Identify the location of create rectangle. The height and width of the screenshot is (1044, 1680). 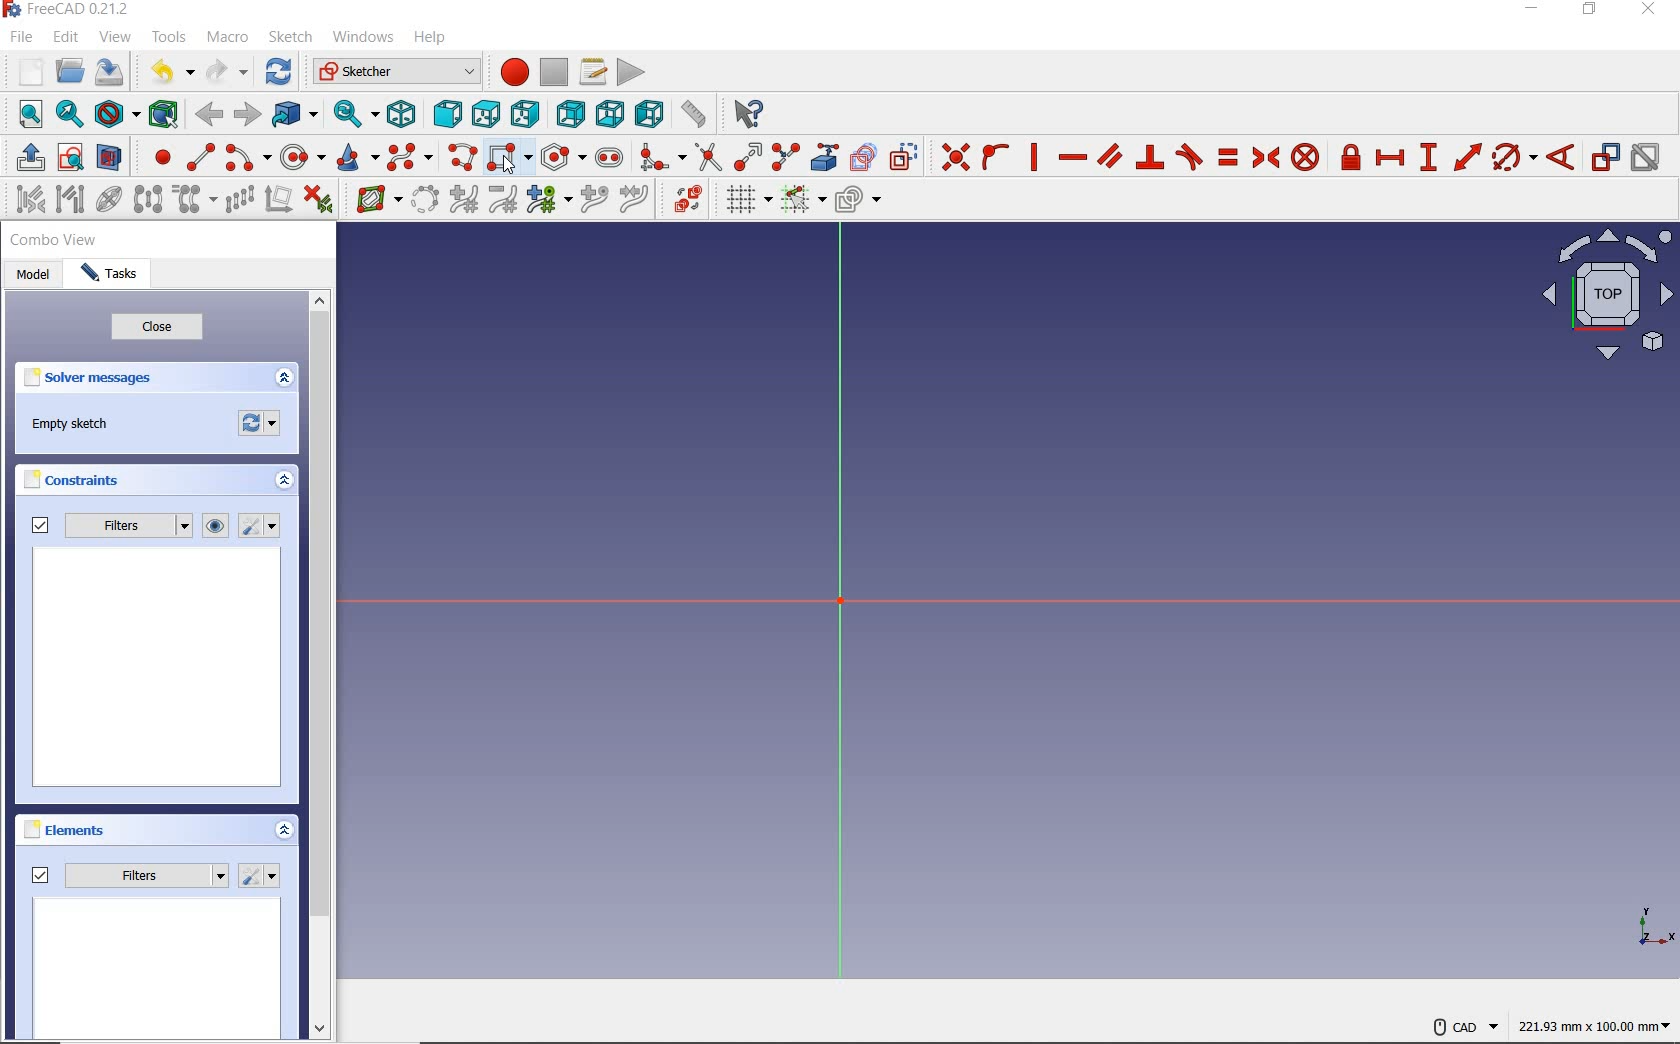
(511, 162).